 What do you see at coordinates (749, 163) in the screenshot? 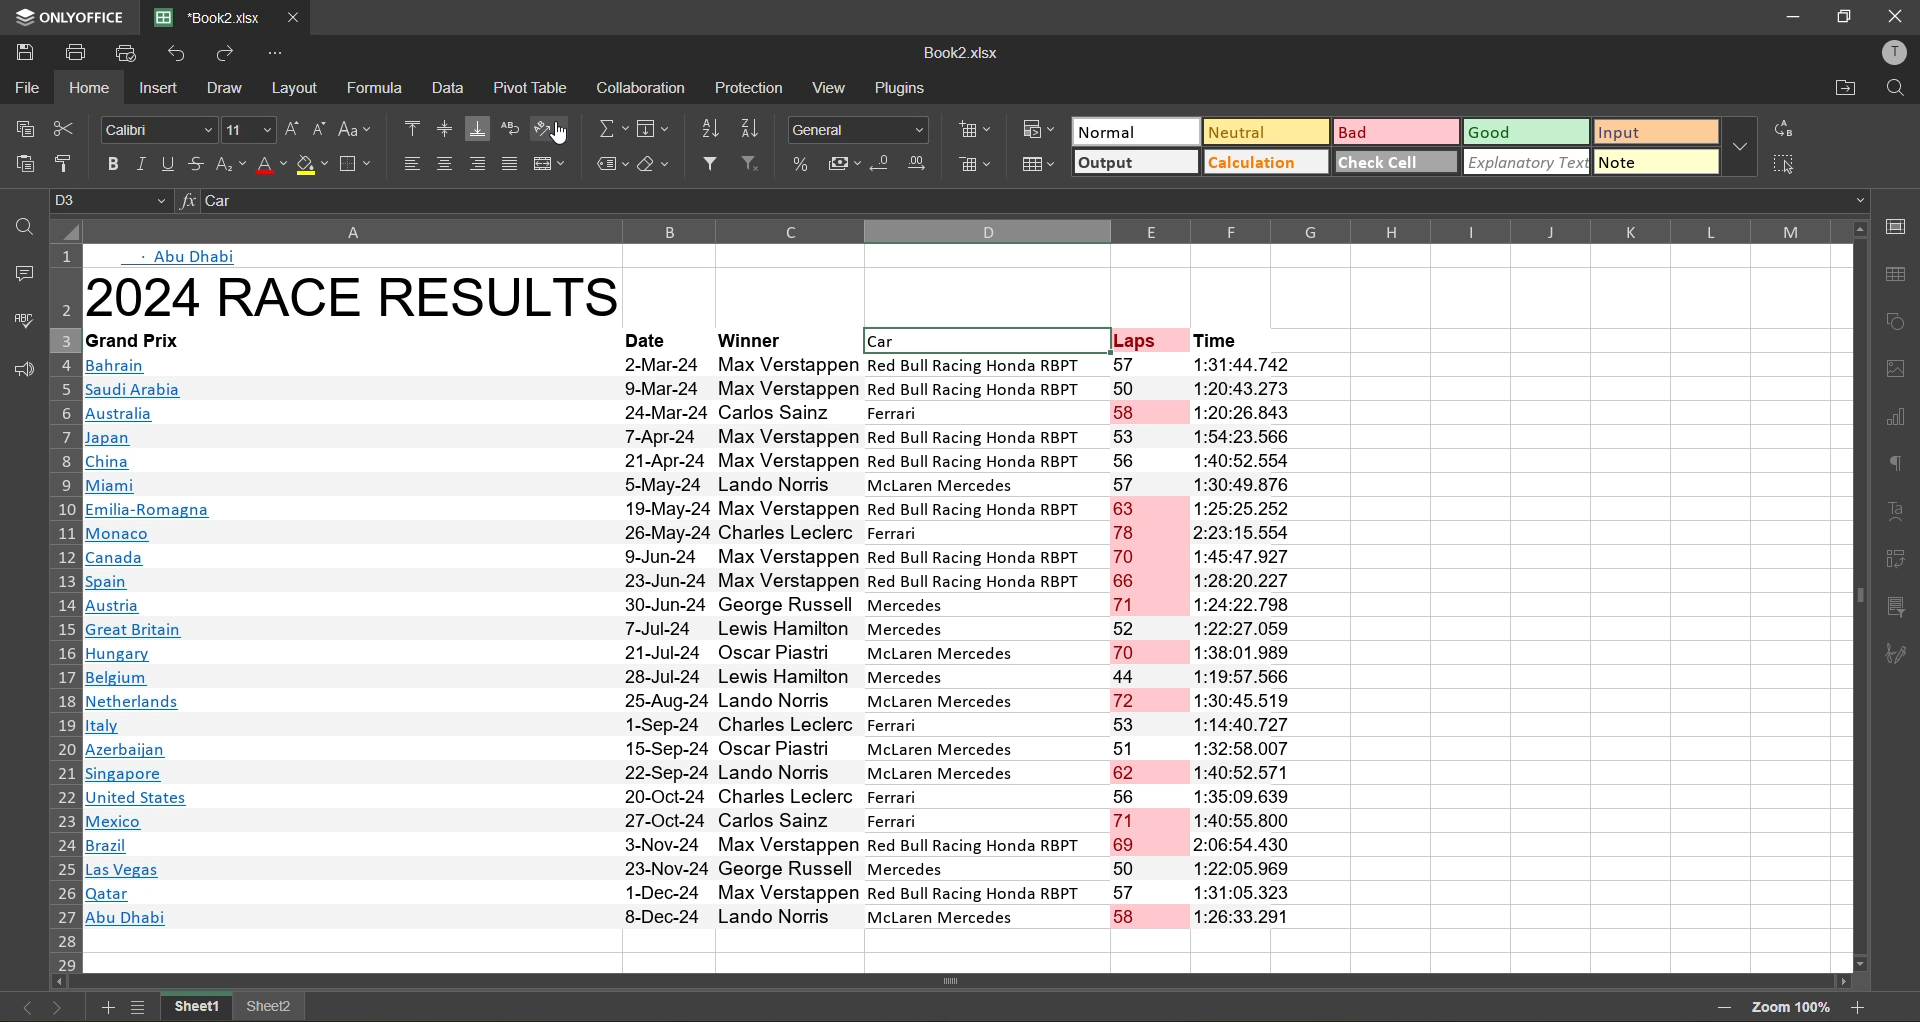
I see `` at bounding box center [749, 163].